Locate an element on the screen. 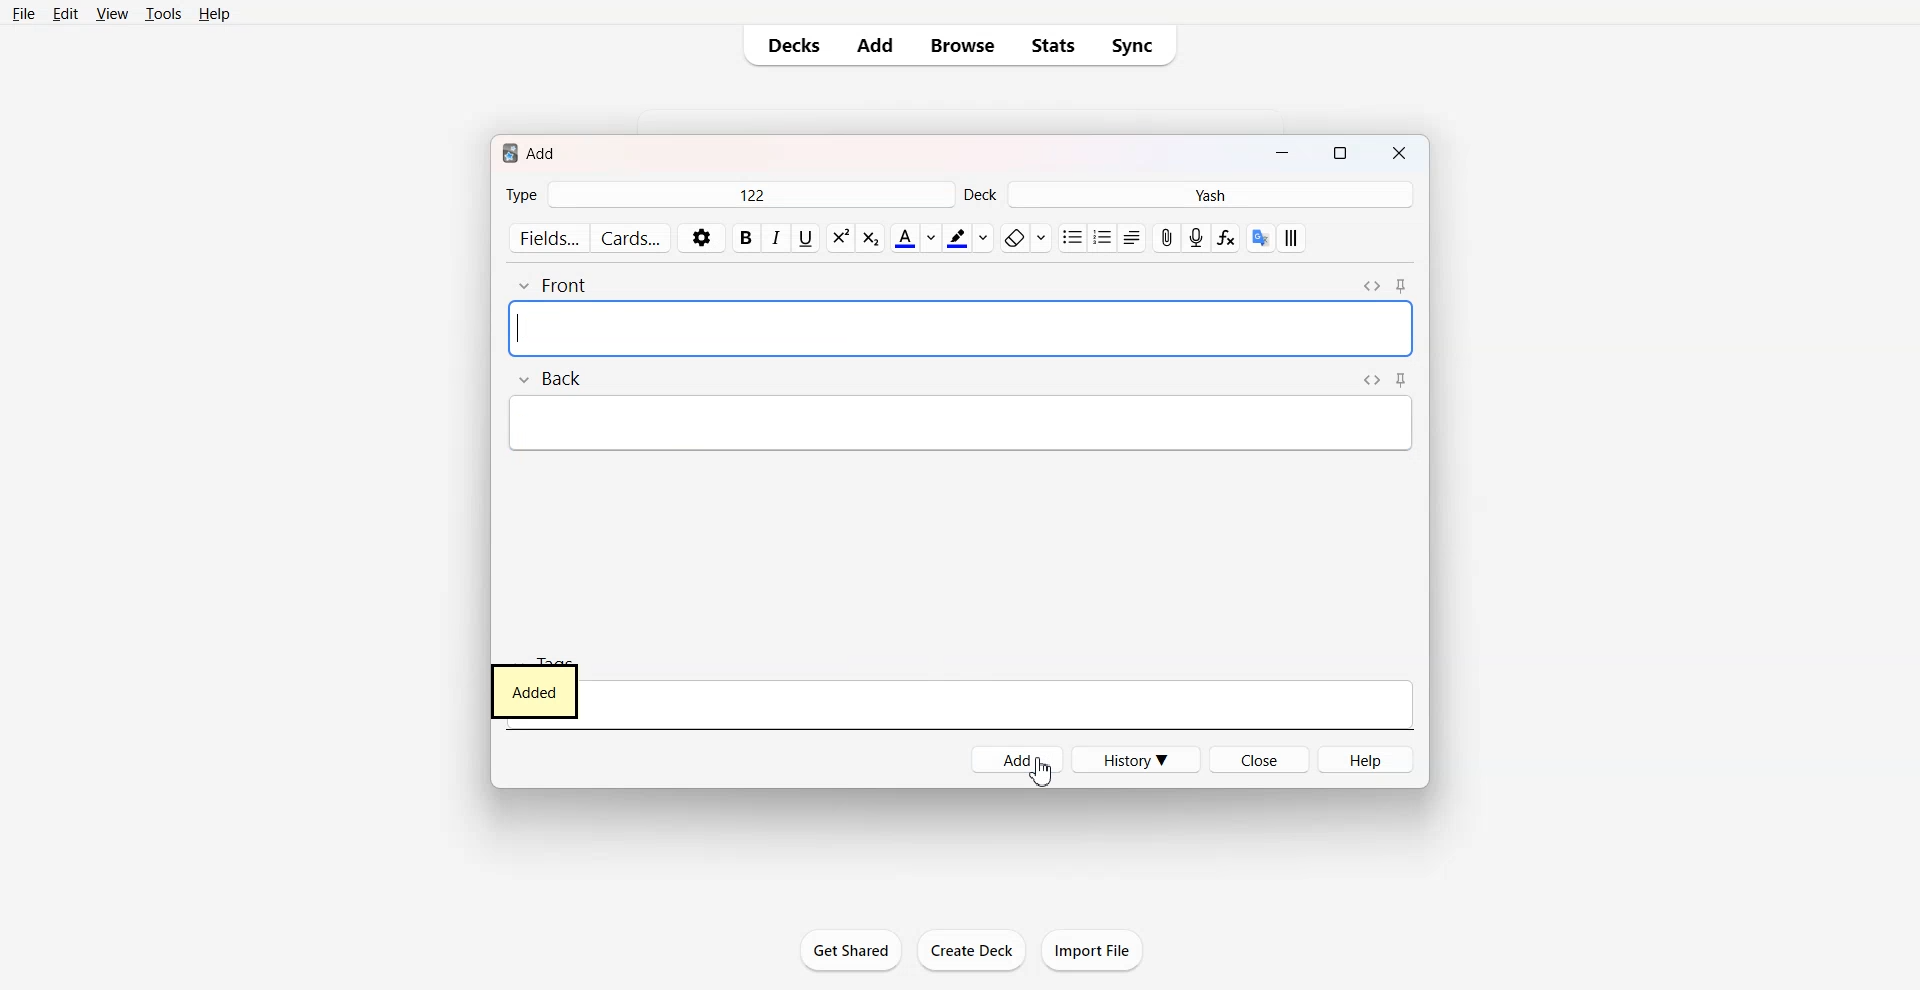 Image resolution: width=1920 pixels, height=990 pixels. Help is located at coordinates (1366, 759).